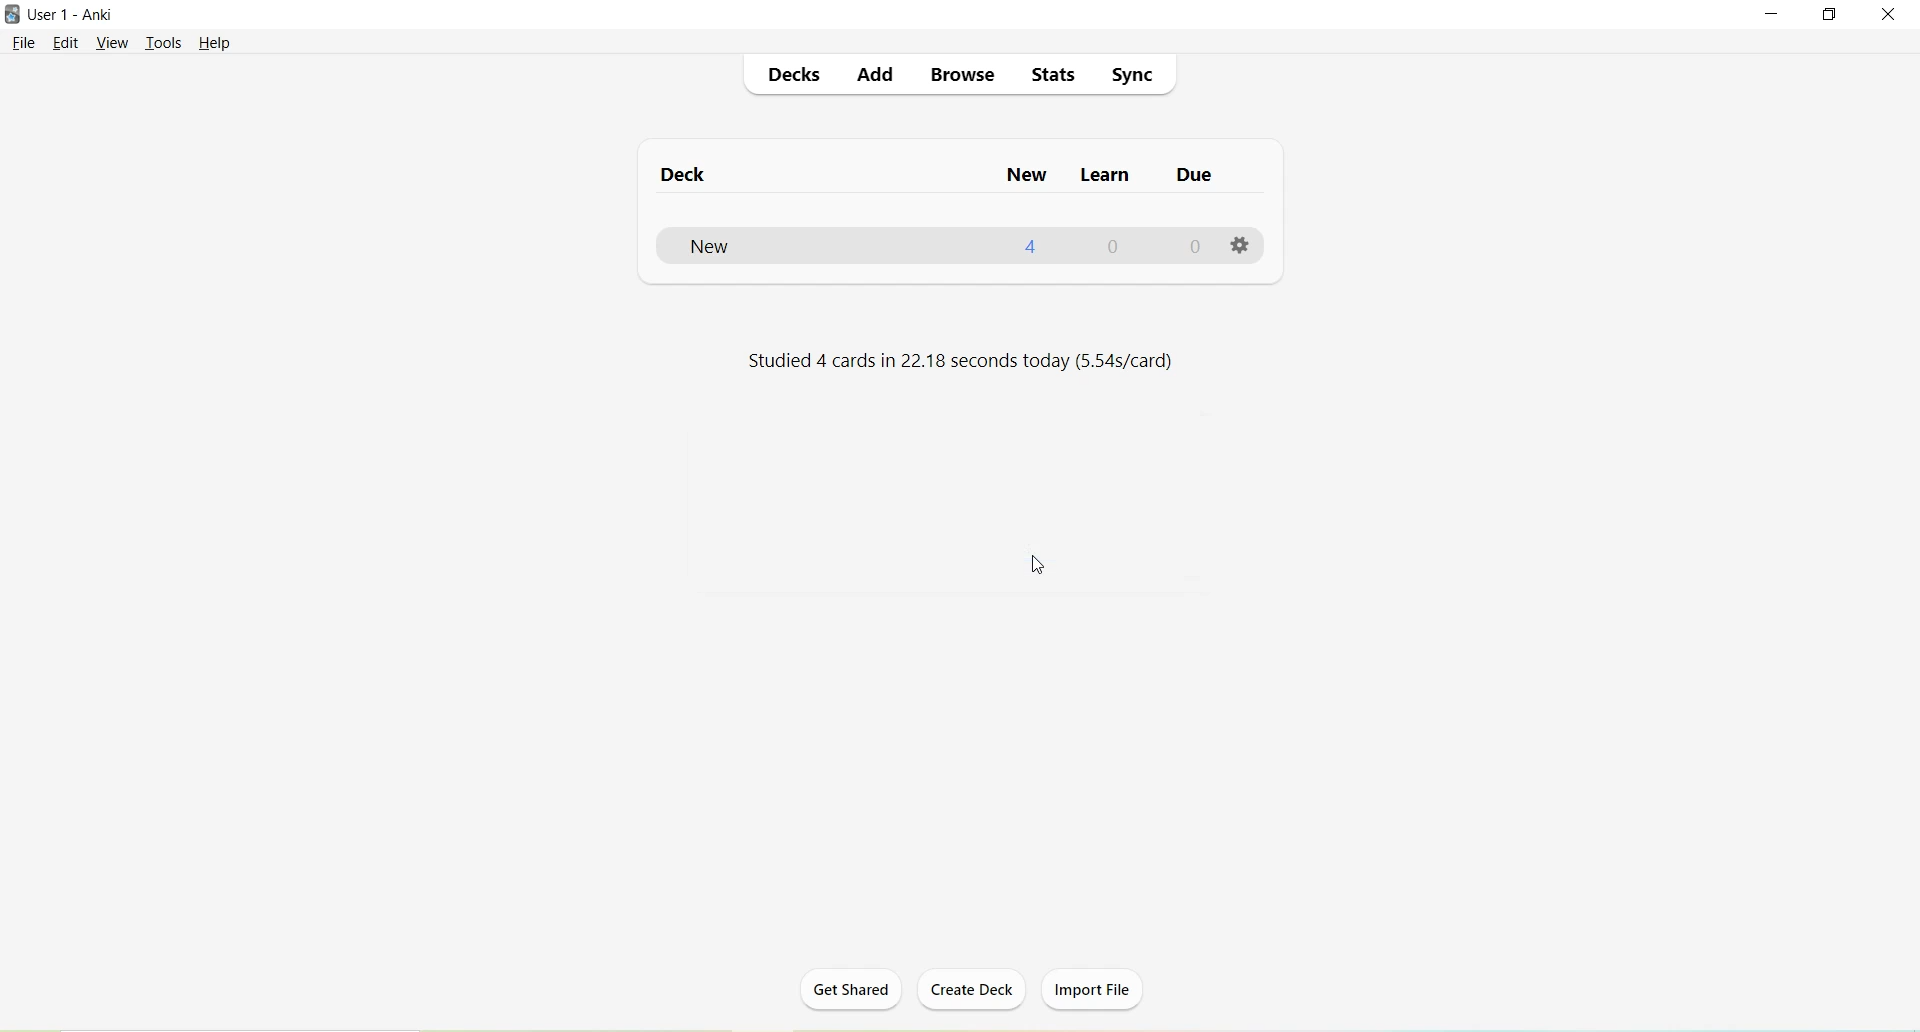 Image resolution: width=1920 pixels, height=1032 pixels. What do you see at coordinates (1053, 74) in the screenshot?
I see `Stats` at bounding box center [1053, 74].